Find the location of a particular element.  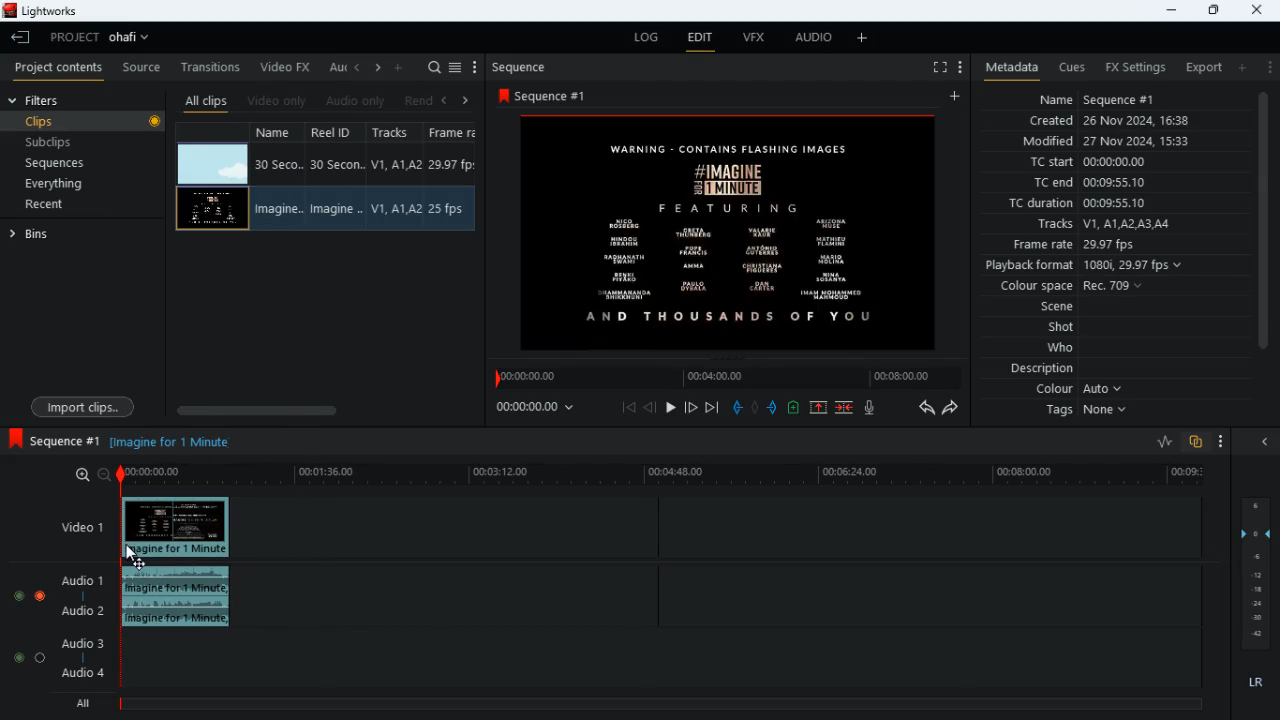

edit is located at coordinates (702, 39).